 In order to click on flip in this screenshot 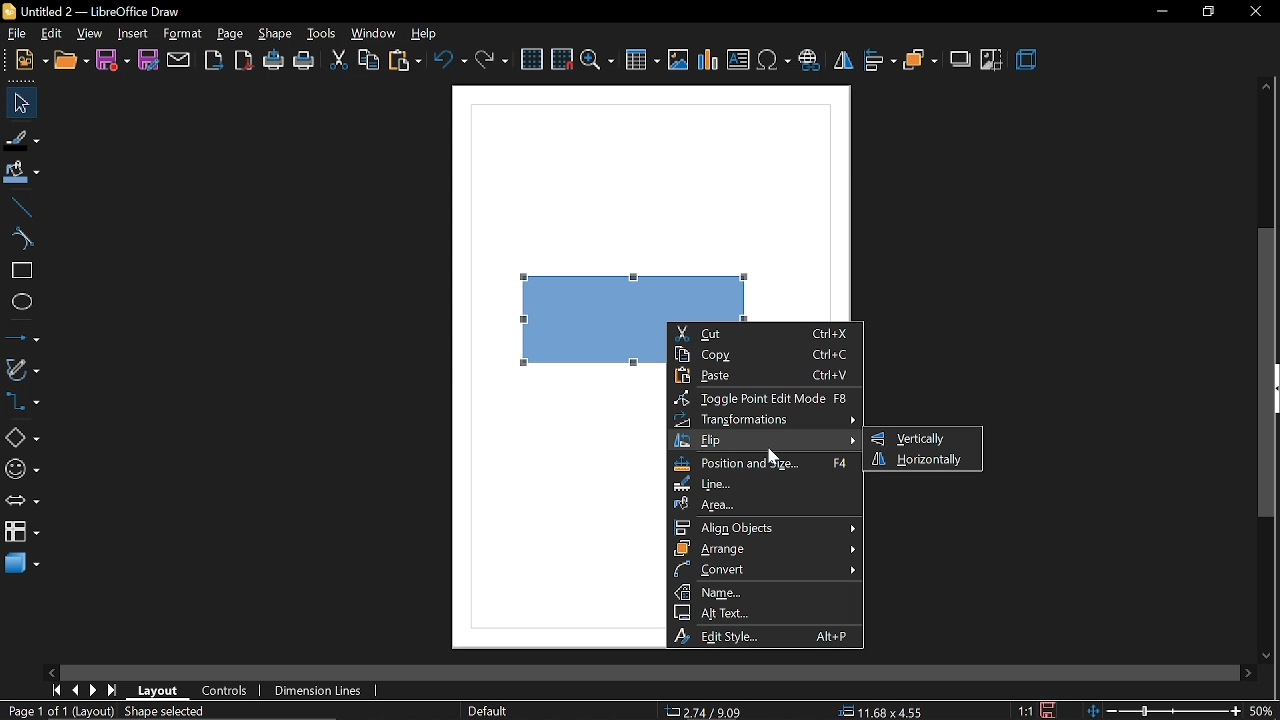, I will do `click(843, 61)`.